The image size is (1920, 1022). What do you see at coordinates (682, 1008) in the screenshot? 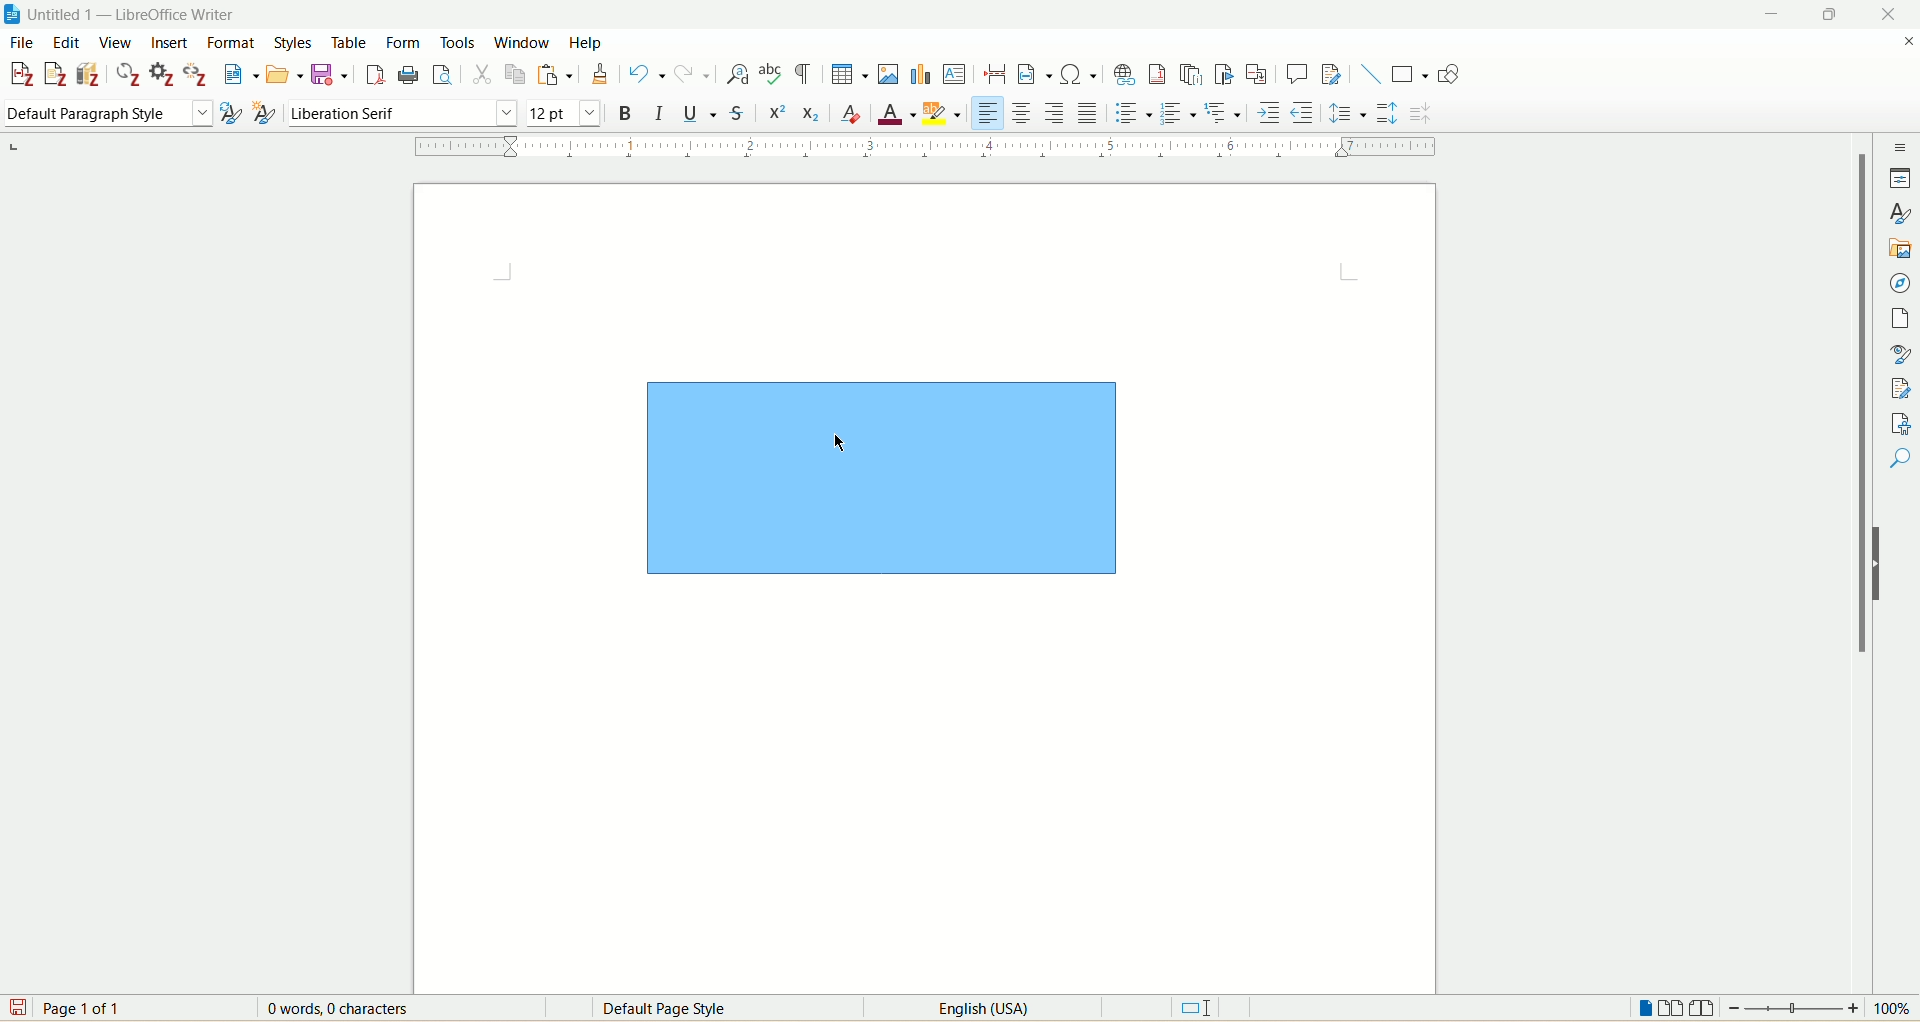
I see `default page style` at bounding box center [682, 1008].